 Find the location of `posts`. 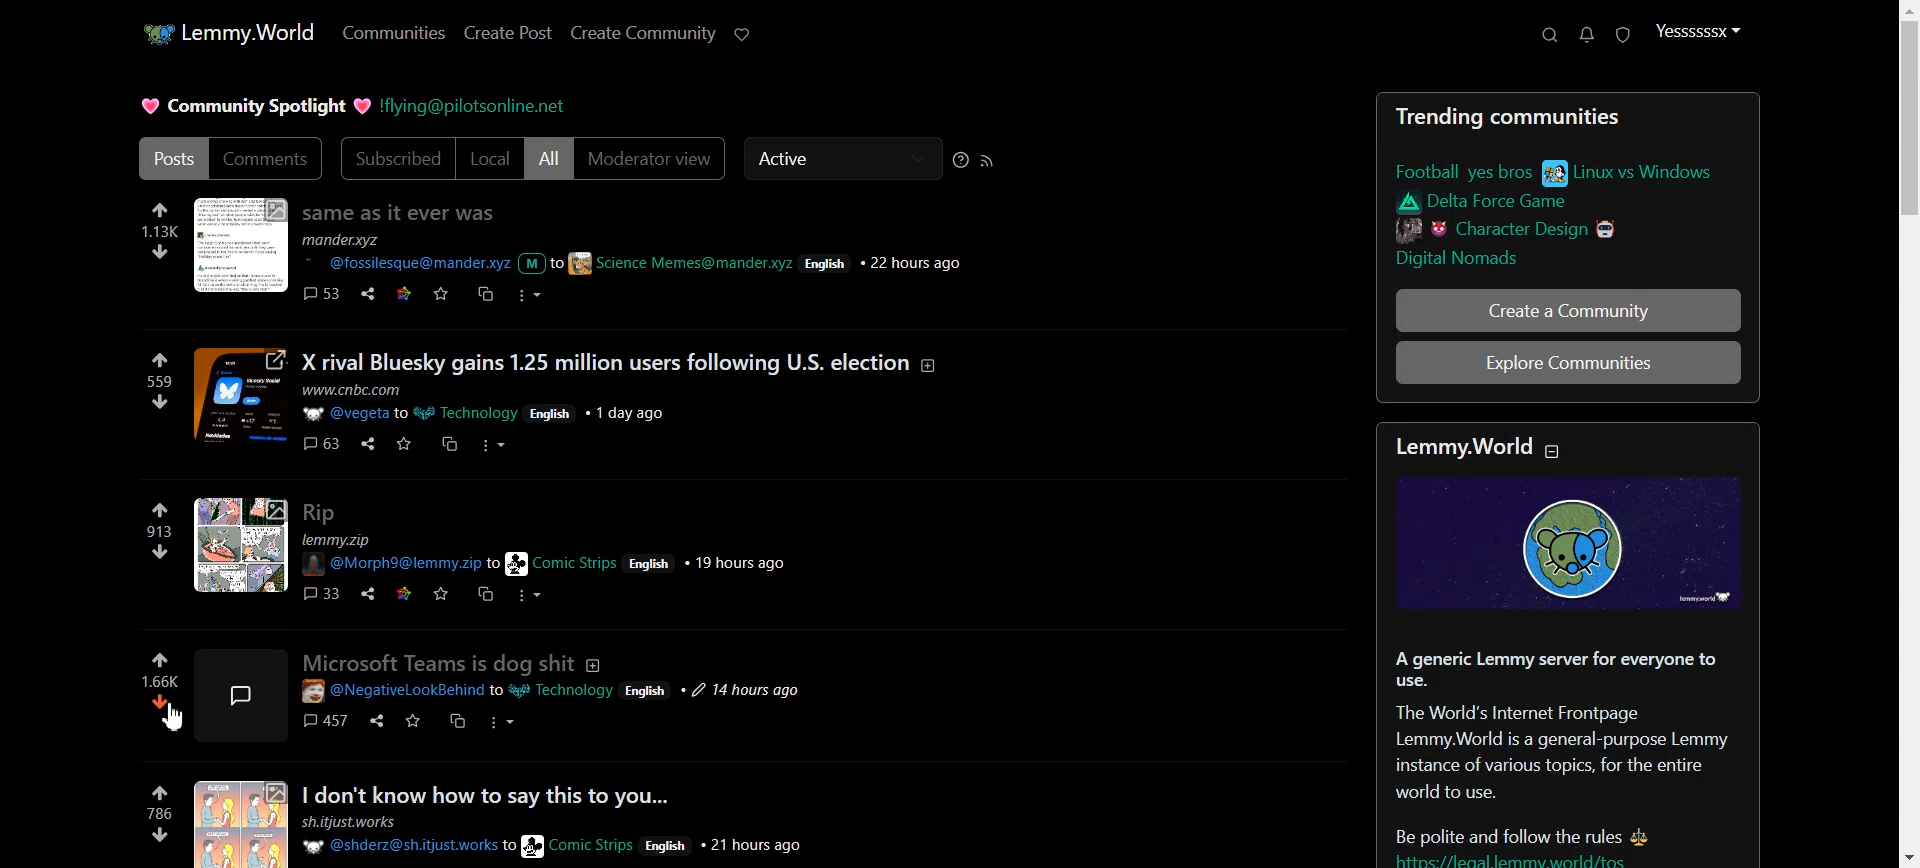

posts is located at coordinates (623, 364).